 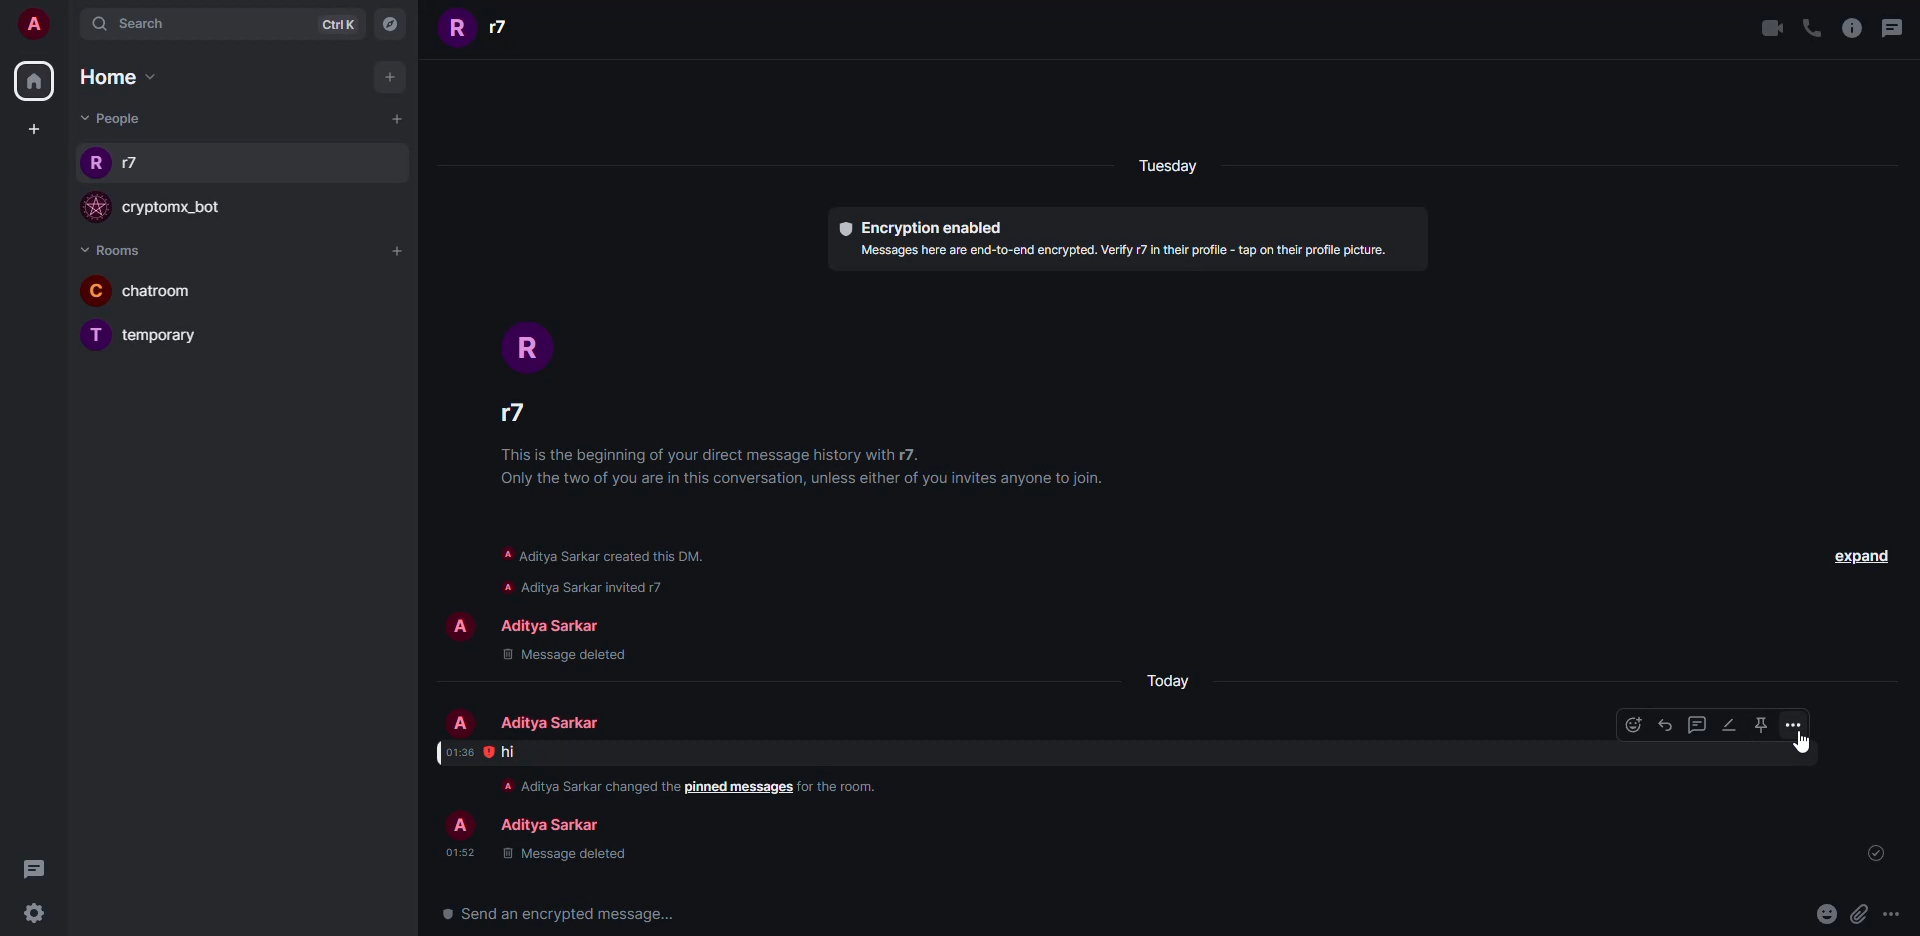 What do you see at coordinates (810, 469) in the screenshot?
I see `info` at bounding box center [810, 469].